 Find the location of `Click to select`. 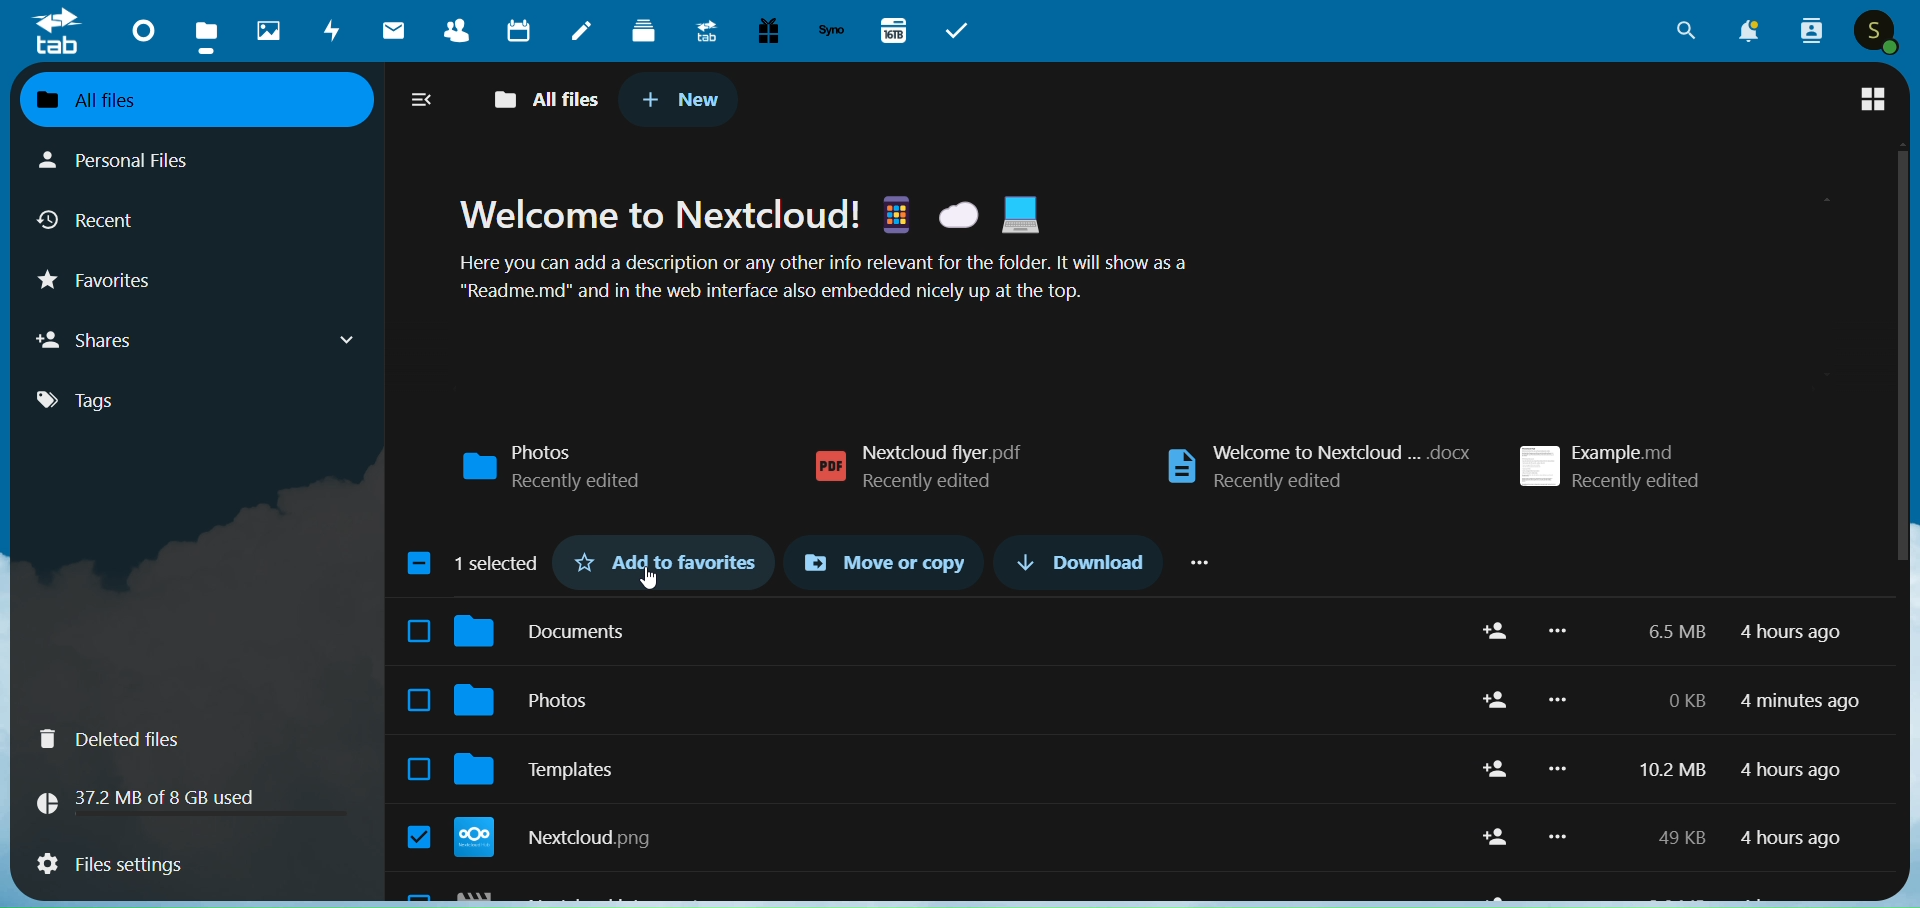

Click to select is located at coordinates (419, 769).